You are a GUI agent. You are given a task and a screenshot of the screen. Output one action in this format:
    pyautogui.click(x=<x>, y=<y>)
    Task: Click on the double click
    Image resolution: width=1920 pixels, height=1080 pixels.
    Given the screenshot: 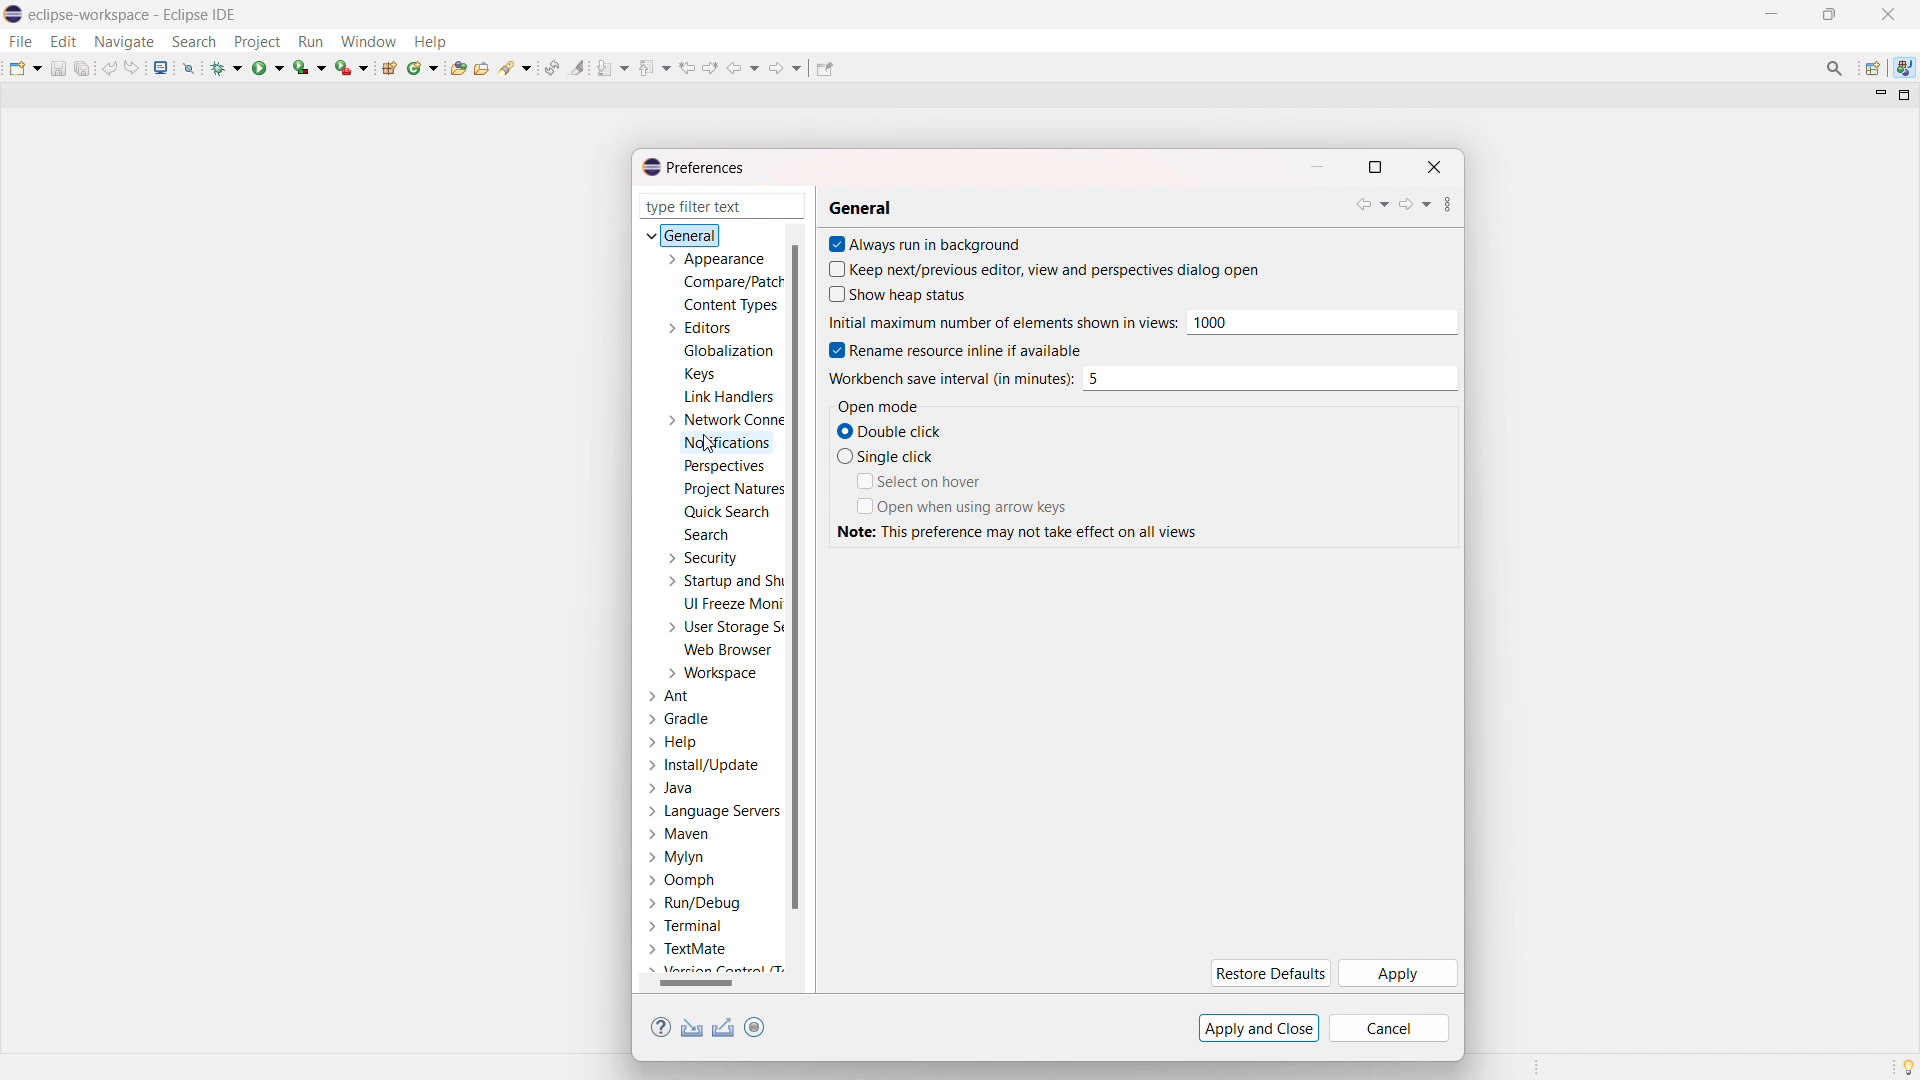 What is the action you would take?
    pyautogui.click(x=903, y=431)
    